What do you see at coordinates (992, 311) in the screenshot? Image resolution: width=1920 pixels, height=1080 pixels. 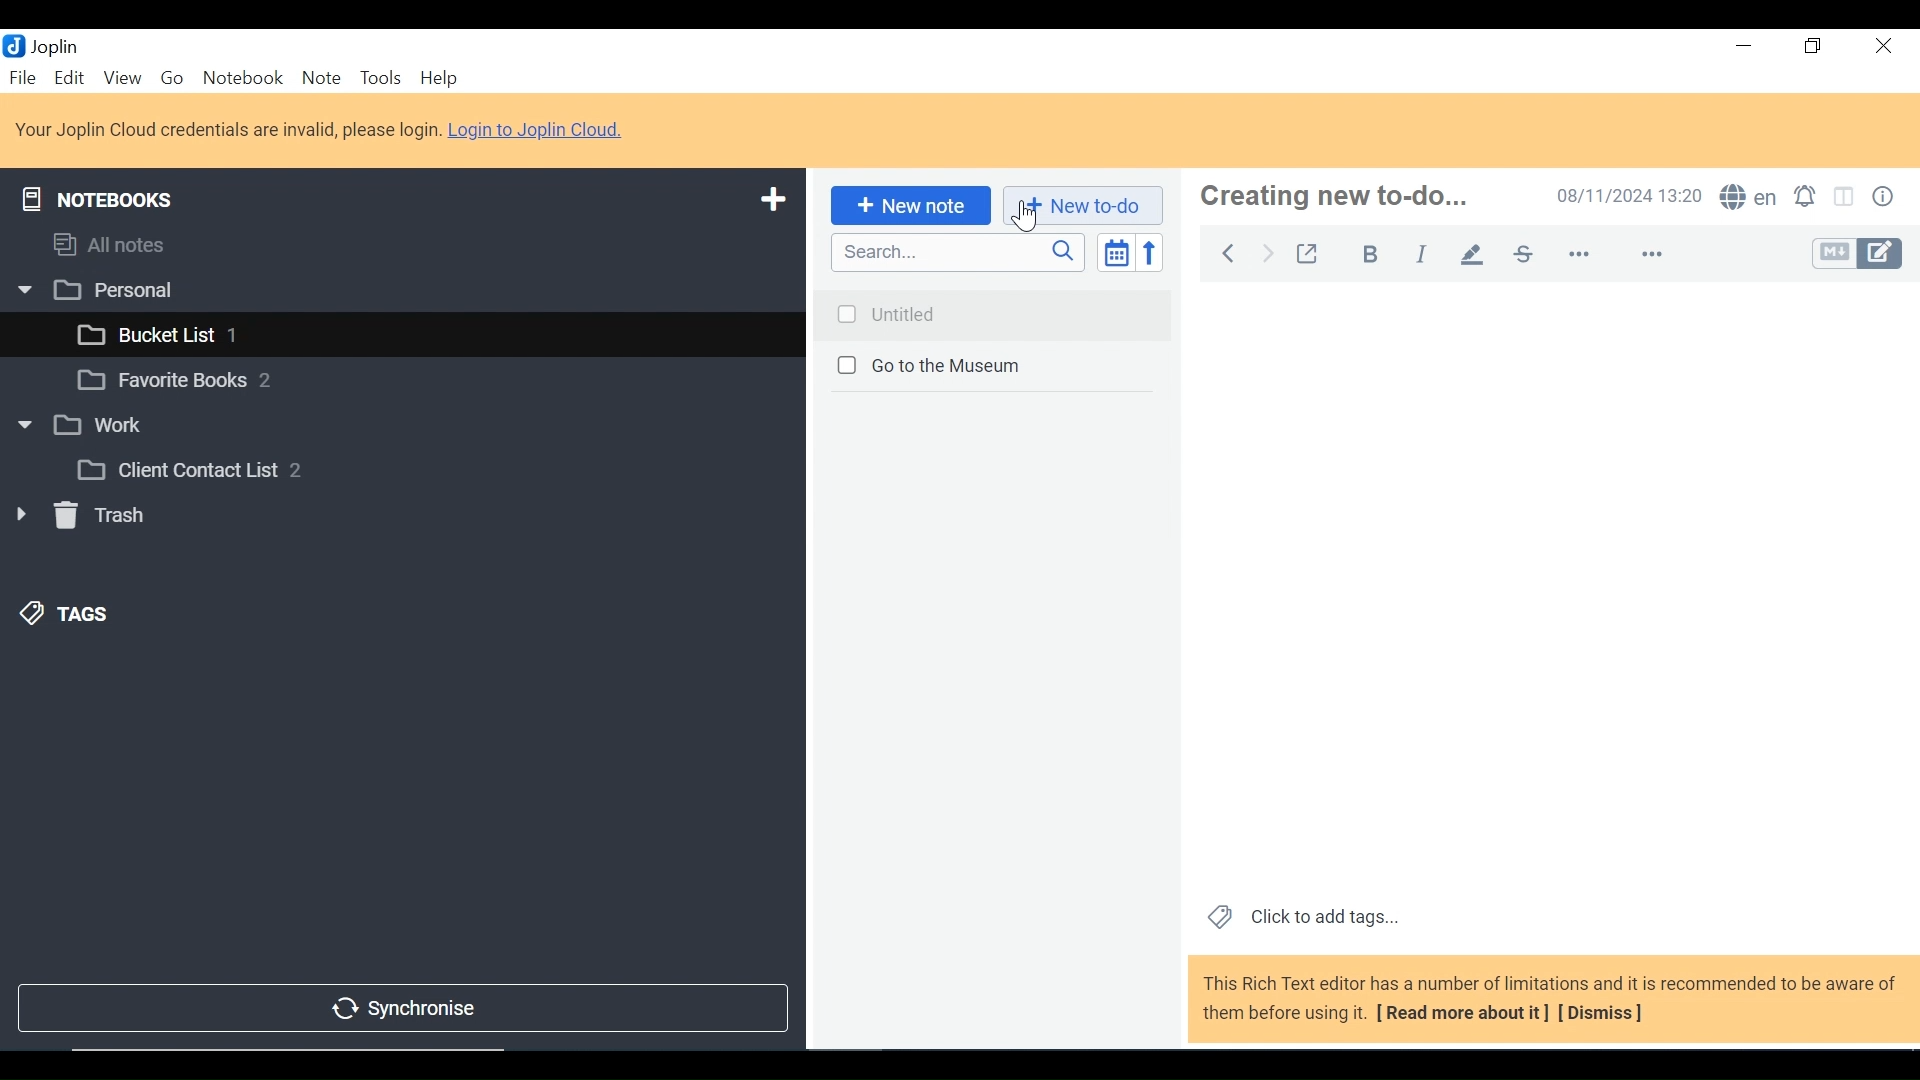 I see `Note Name` at bounding box center [992, 311].